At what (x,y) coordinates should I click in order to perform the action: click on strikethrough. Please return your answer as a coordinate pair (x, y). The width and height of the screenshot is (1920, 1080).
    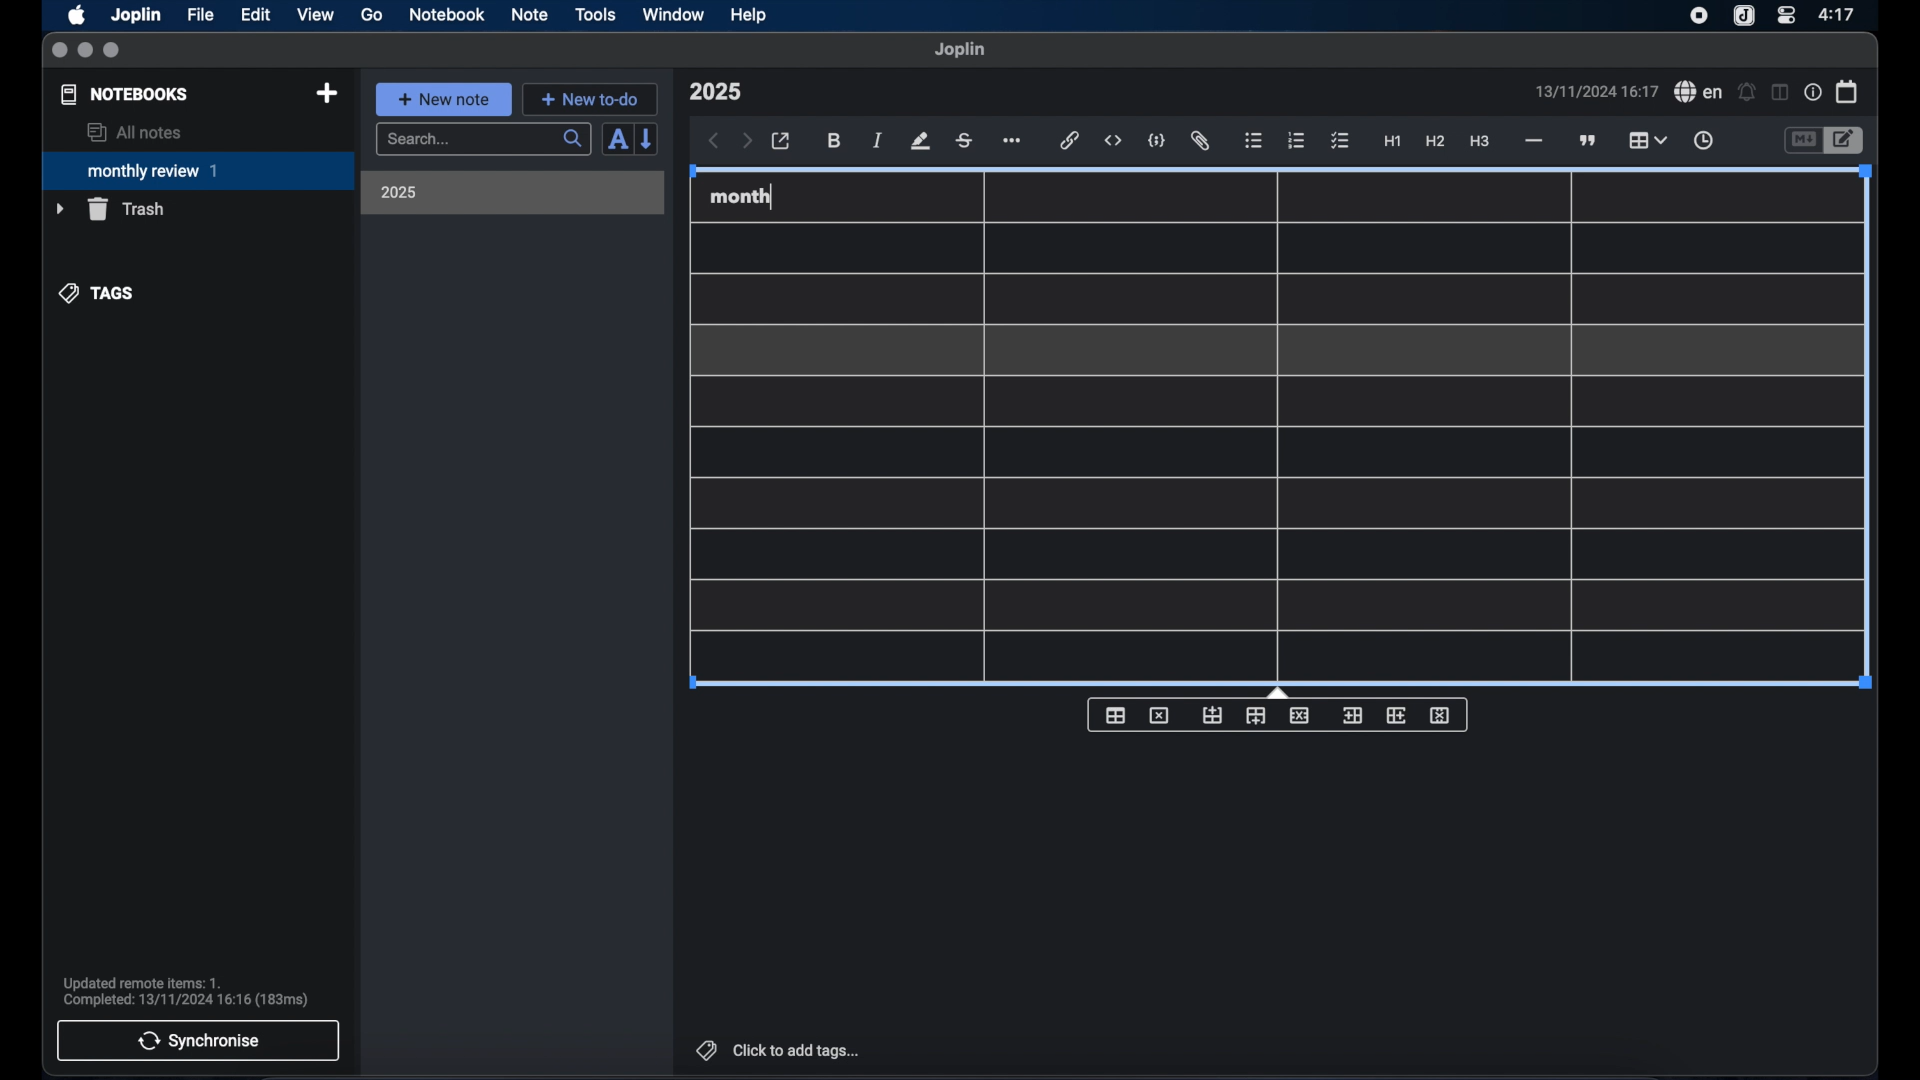
    Looking at the image, I should click on (963, 141).